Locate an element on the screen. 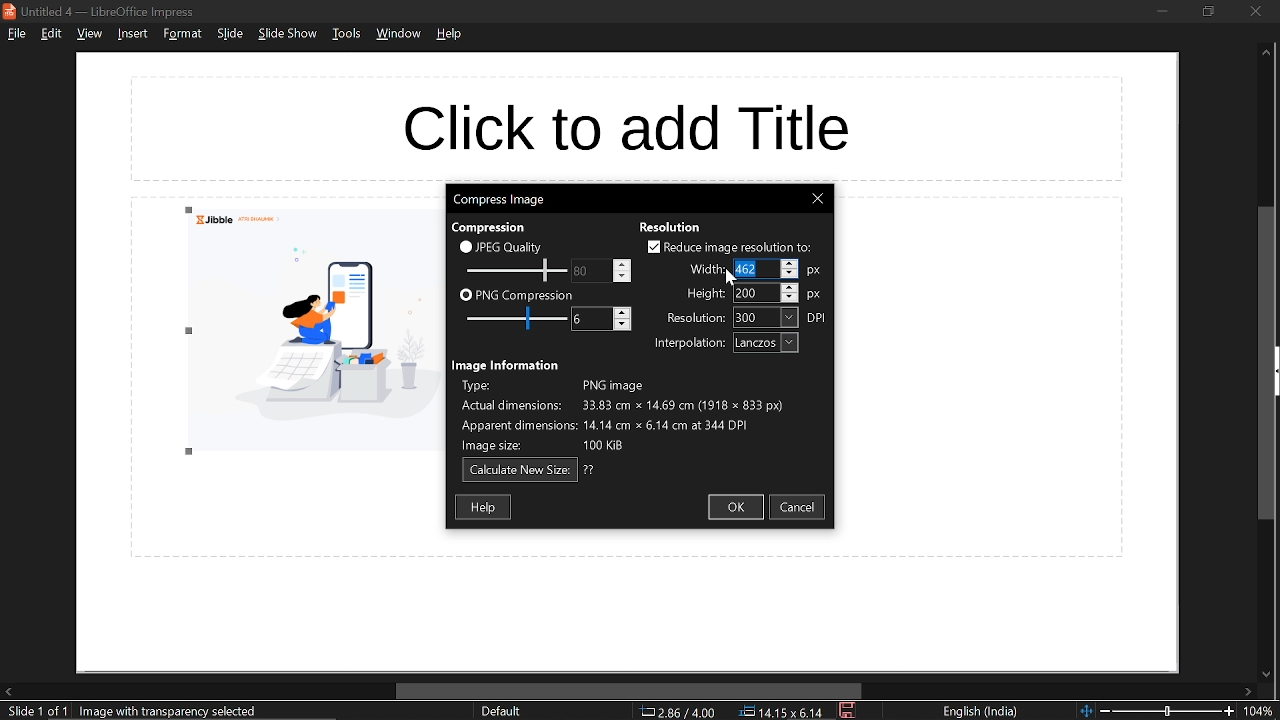 The width and height of the screenshot is (1280, 720). move down is located at coordinates (1264, 675).